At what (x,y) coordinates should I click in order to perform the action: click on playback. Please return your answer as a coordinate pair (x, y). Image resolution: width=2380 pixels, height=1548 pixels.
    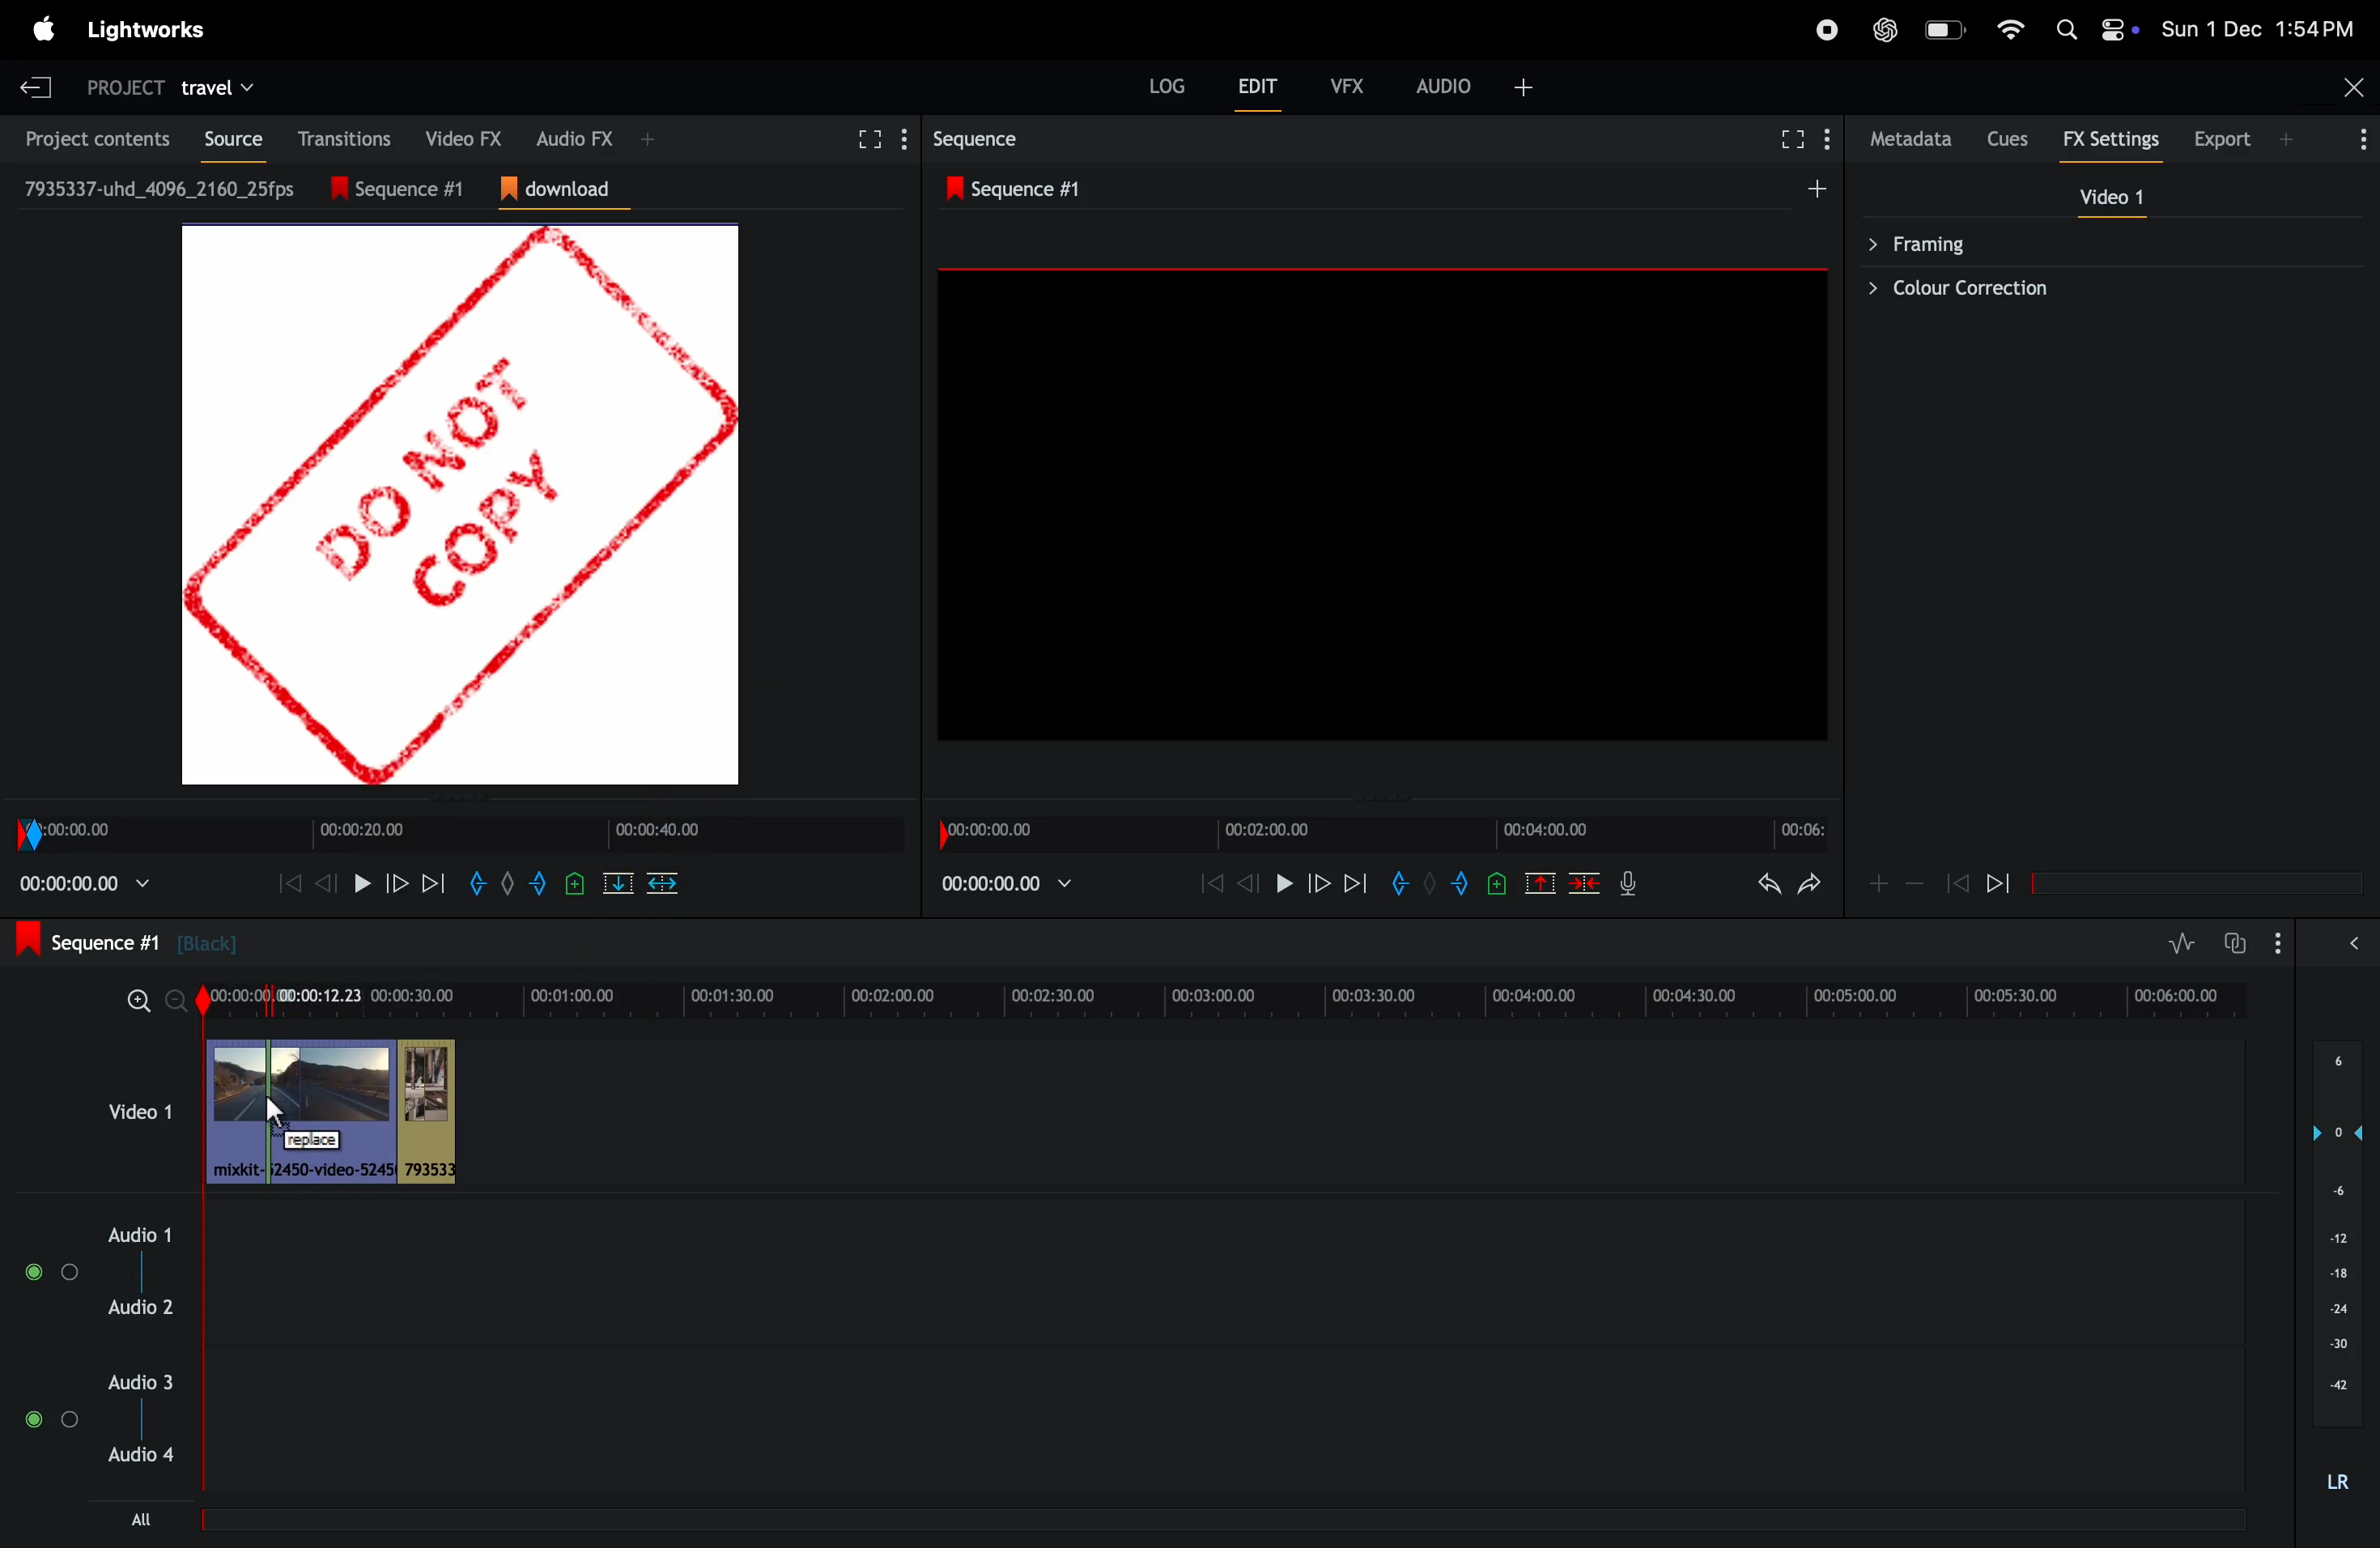
    Looking at the image, I should click on (85, 883).